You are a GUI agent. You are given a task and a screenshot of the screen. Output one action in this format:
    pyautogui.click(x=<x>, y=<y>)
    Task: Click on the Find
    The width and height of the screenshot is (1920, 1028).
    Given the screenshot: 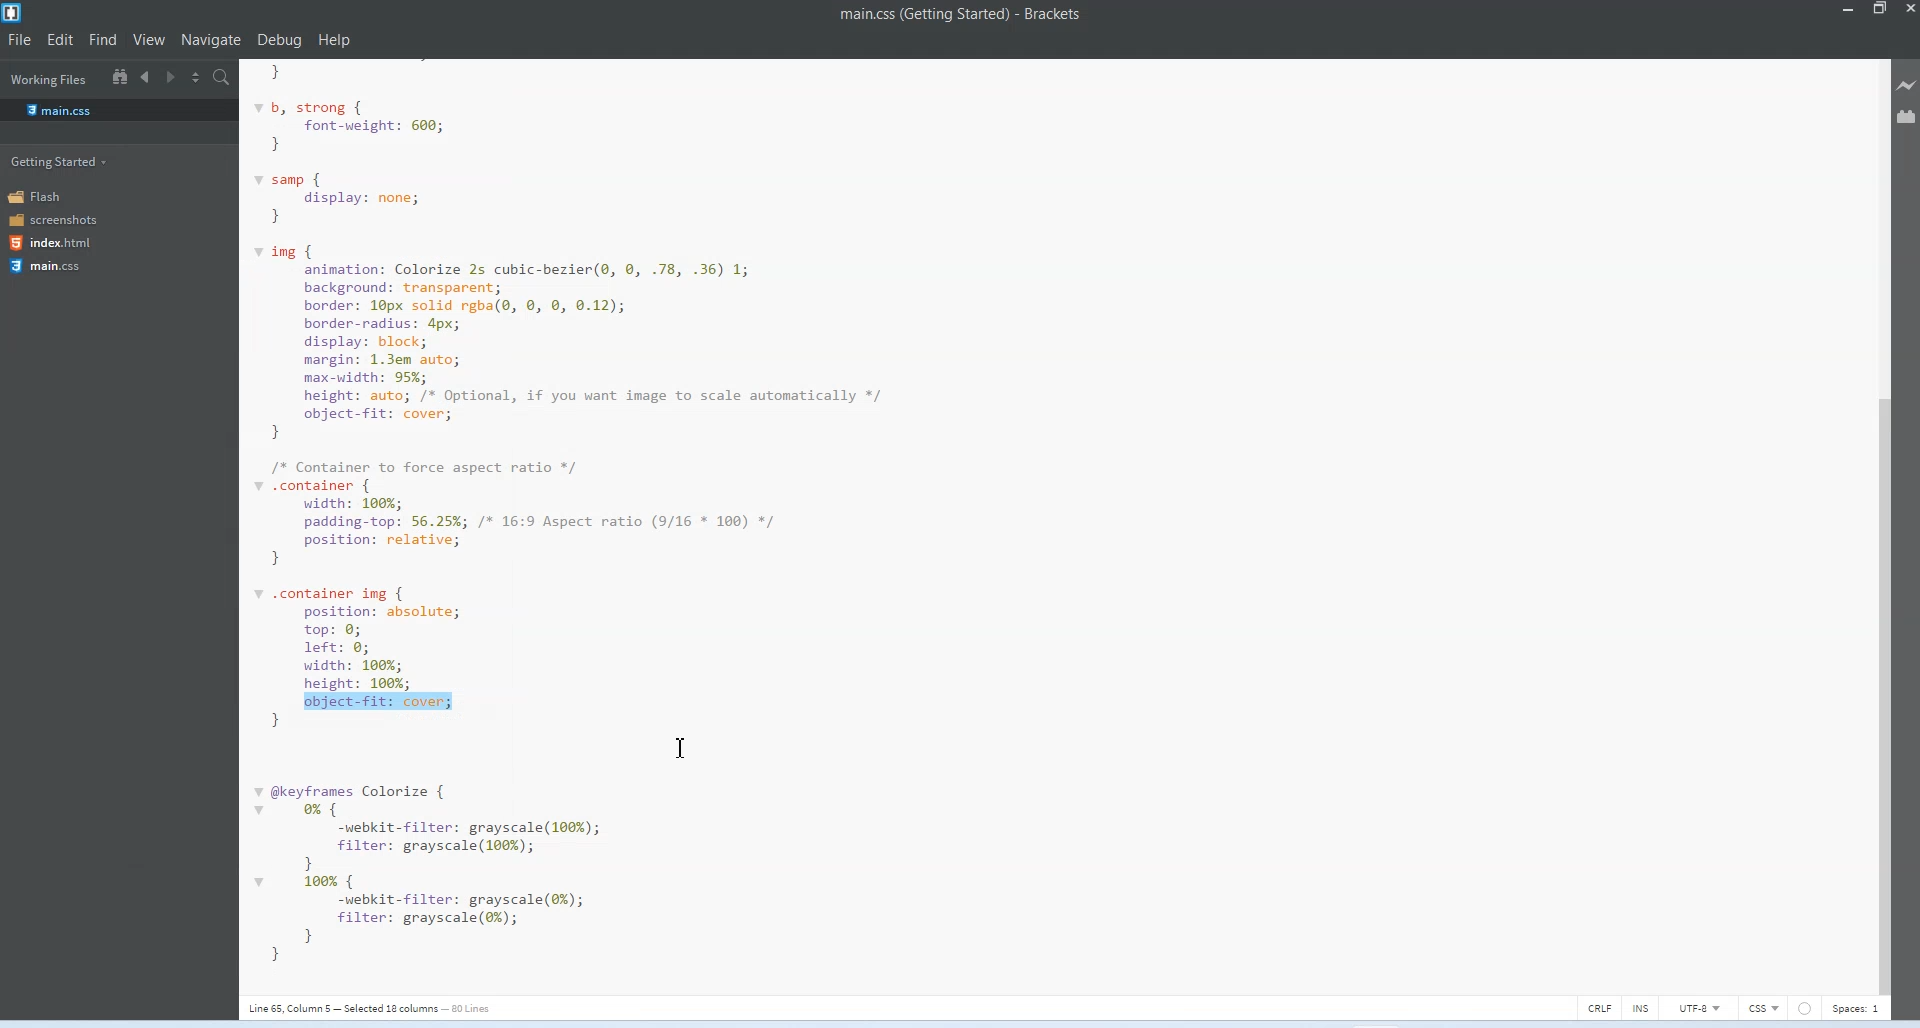 What is the action you would take?
    pyautogui.click(x=102, y=38)
    